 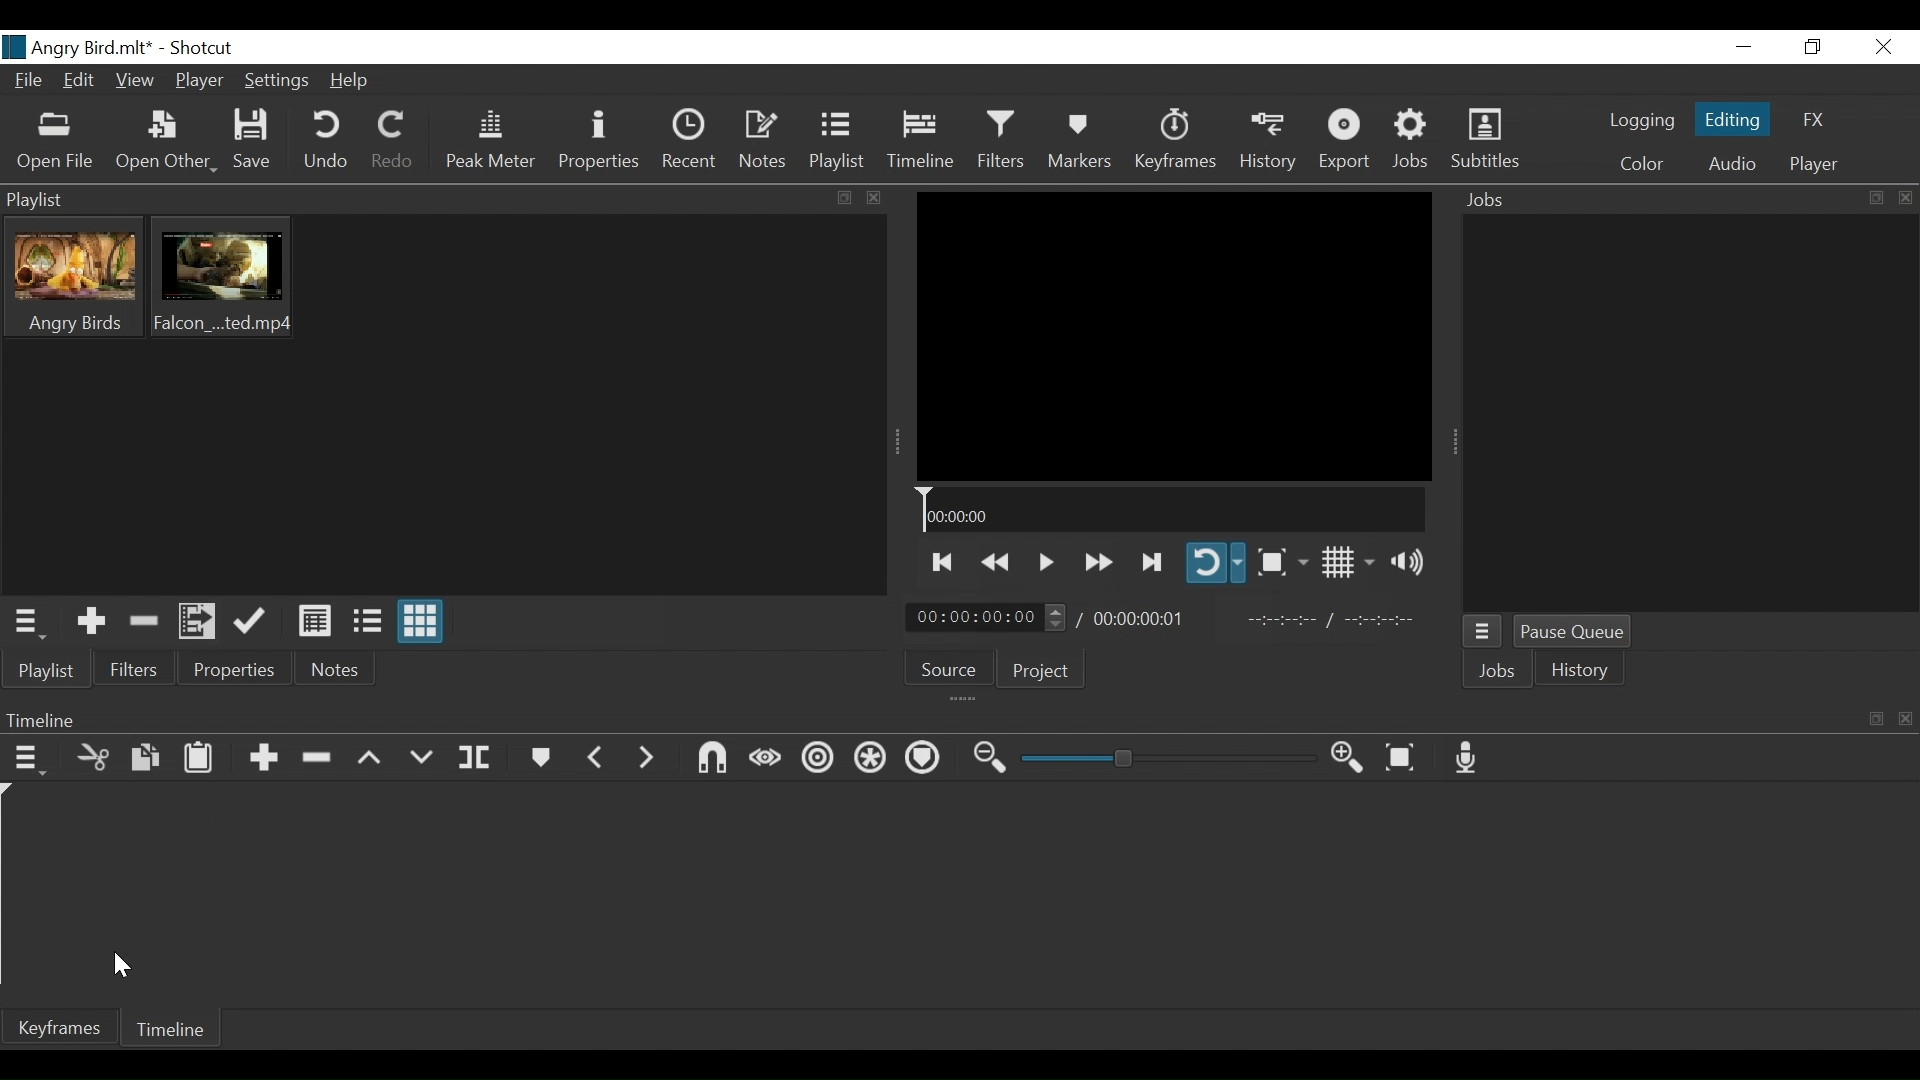 What do you see at coordinates (1409, 141) in the screenshot?
I see `Jobs` at bounding box center [1409, 141].